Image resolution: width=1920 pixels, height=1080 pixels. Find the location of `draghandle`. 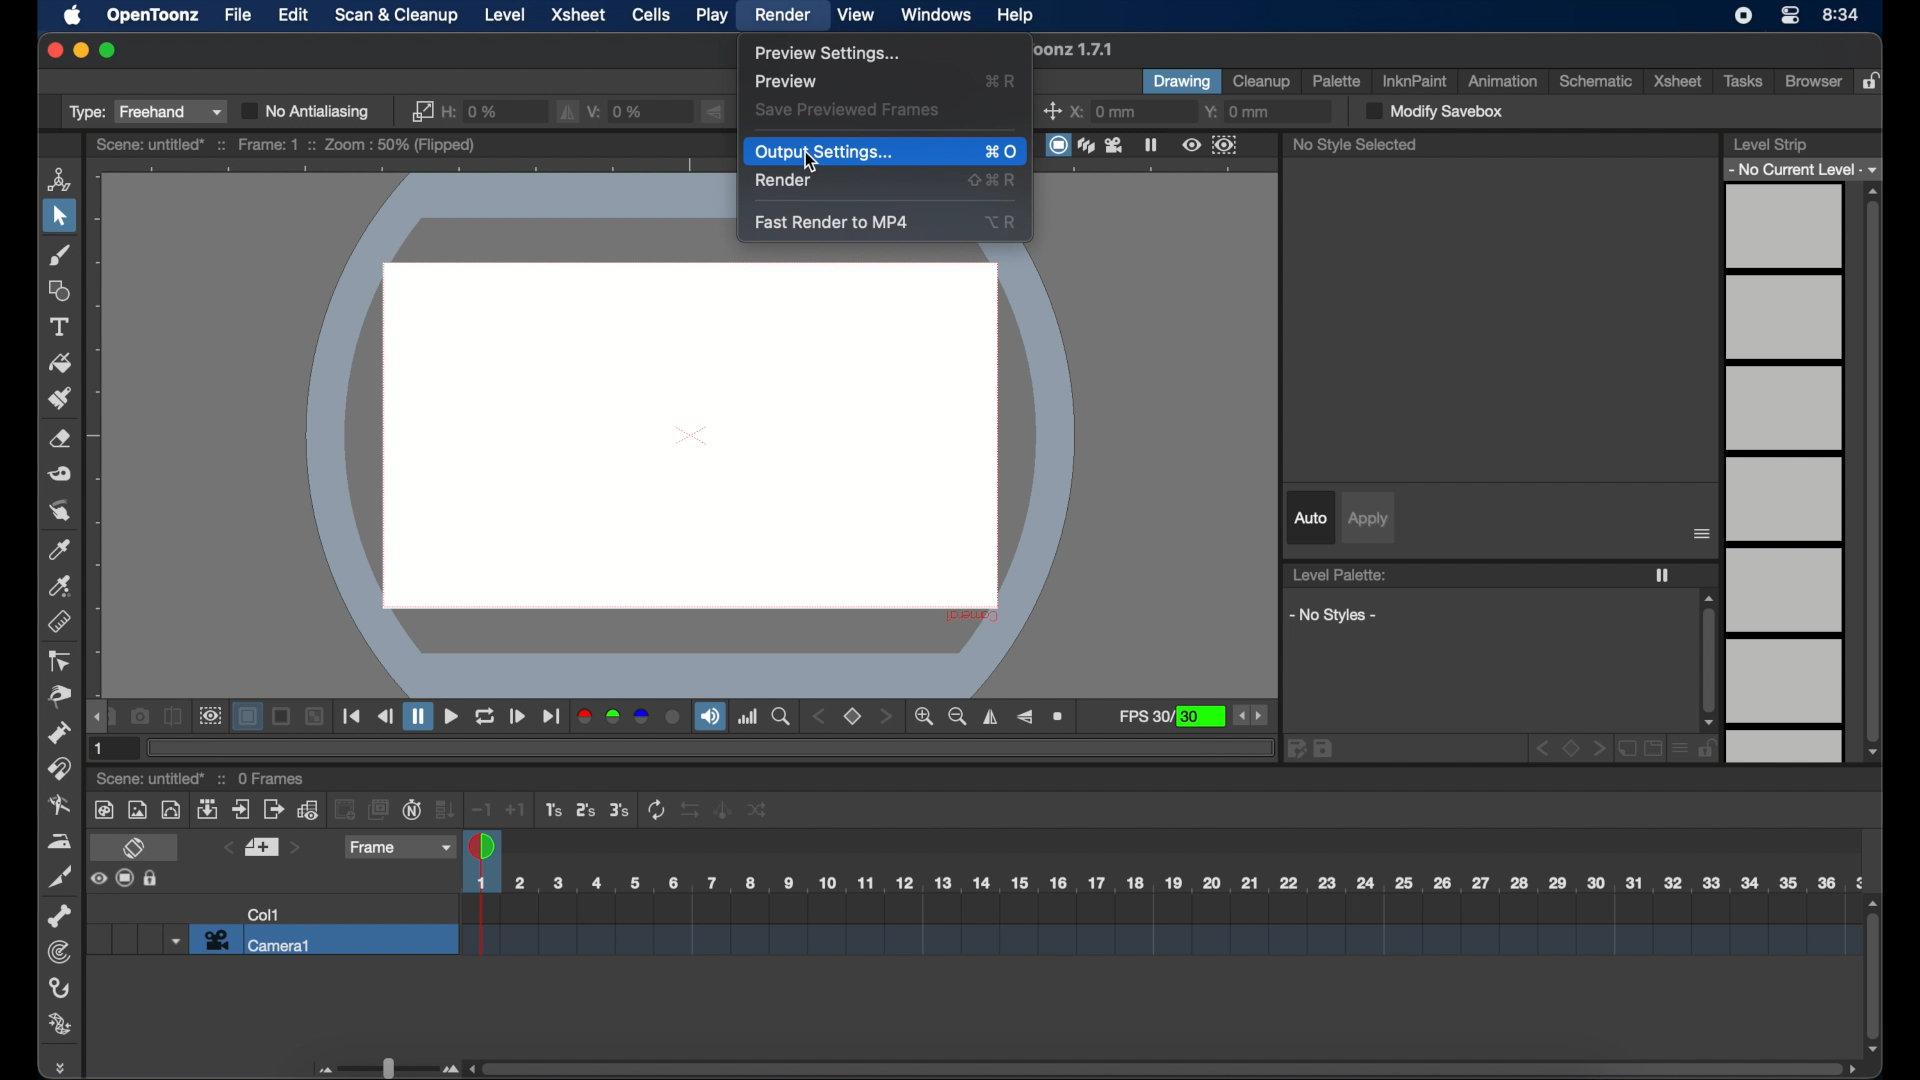

draghandle is located at coordinates (98, 718).